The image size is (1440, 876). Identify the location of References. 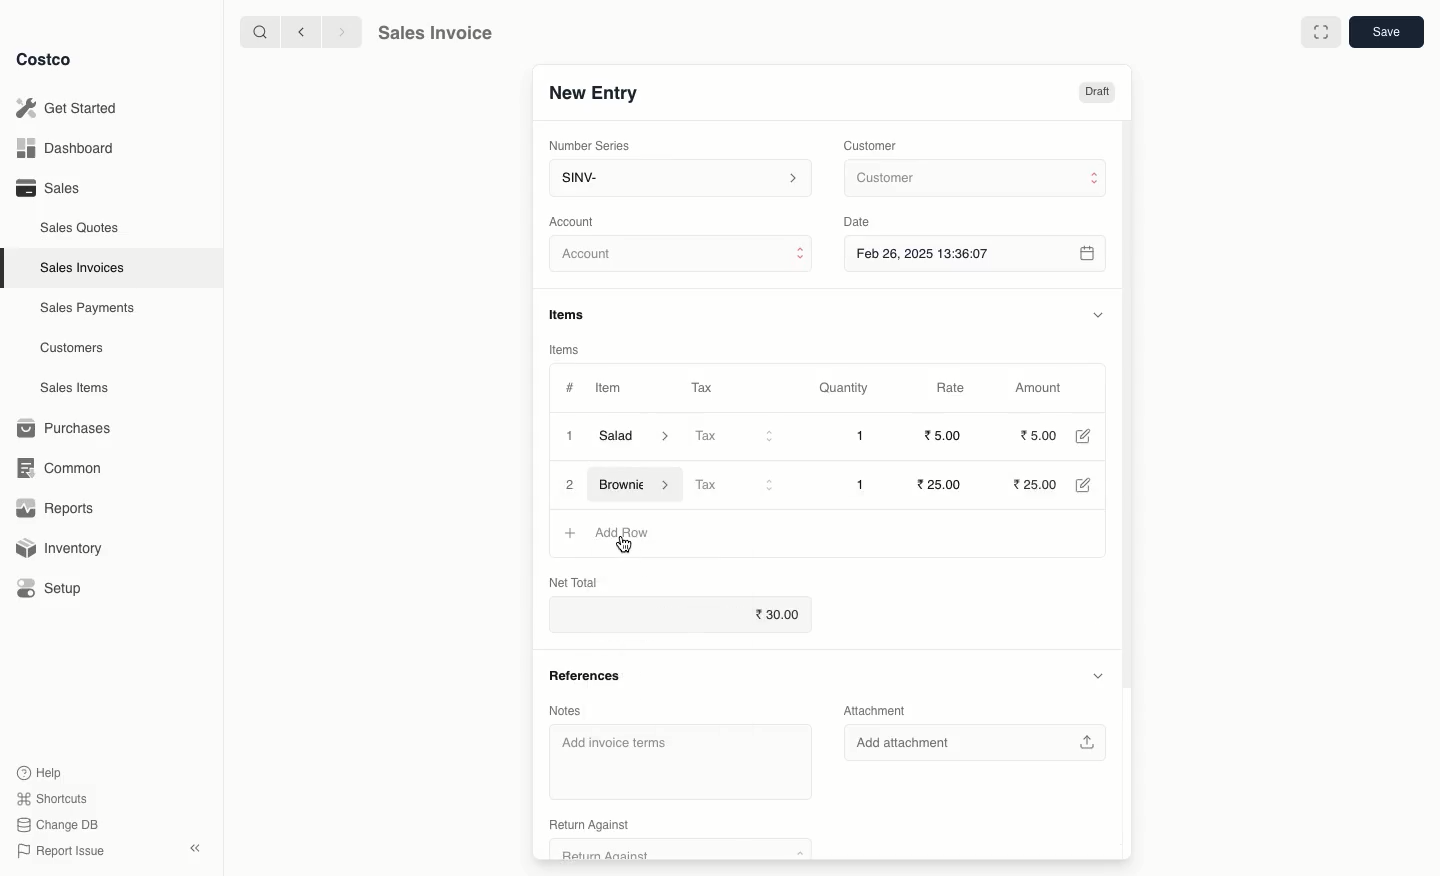
(583, 676).